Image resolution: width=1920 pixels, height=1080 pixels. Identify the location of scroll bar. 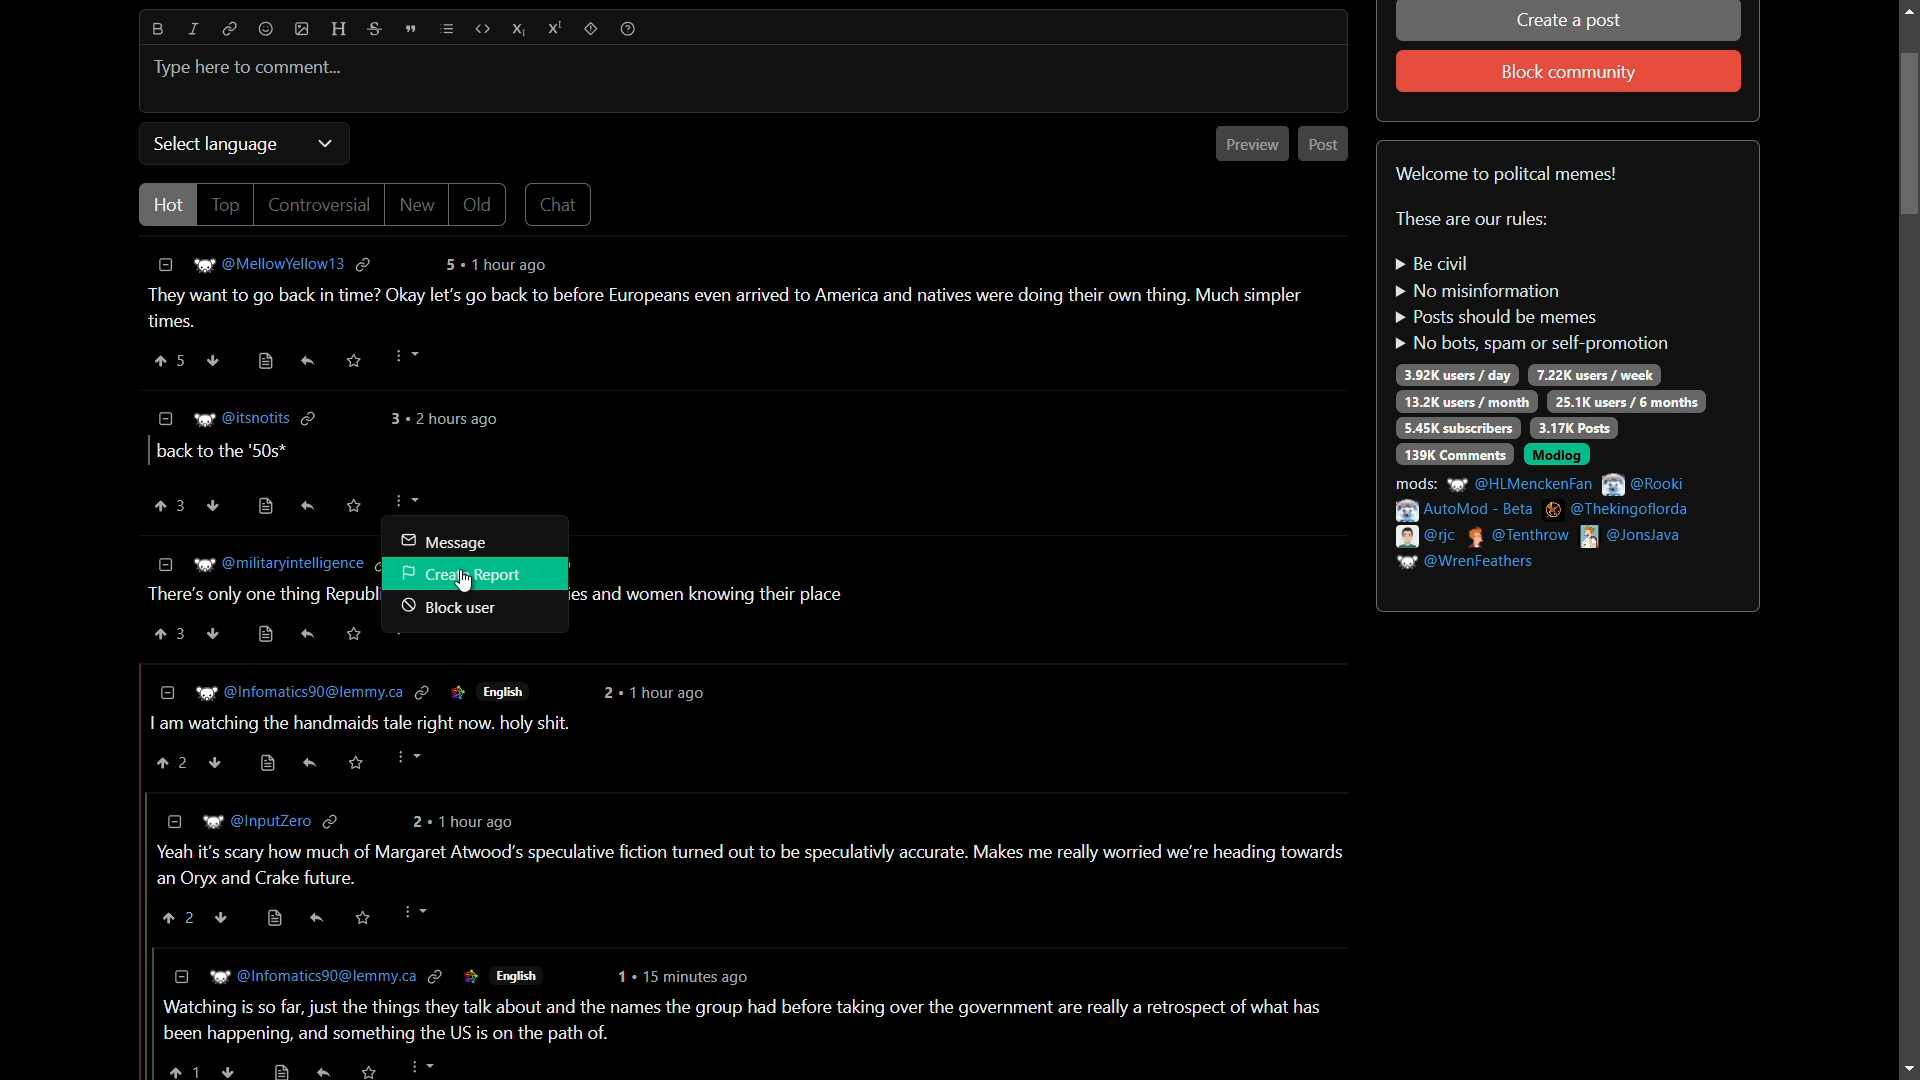
(1909, 542).